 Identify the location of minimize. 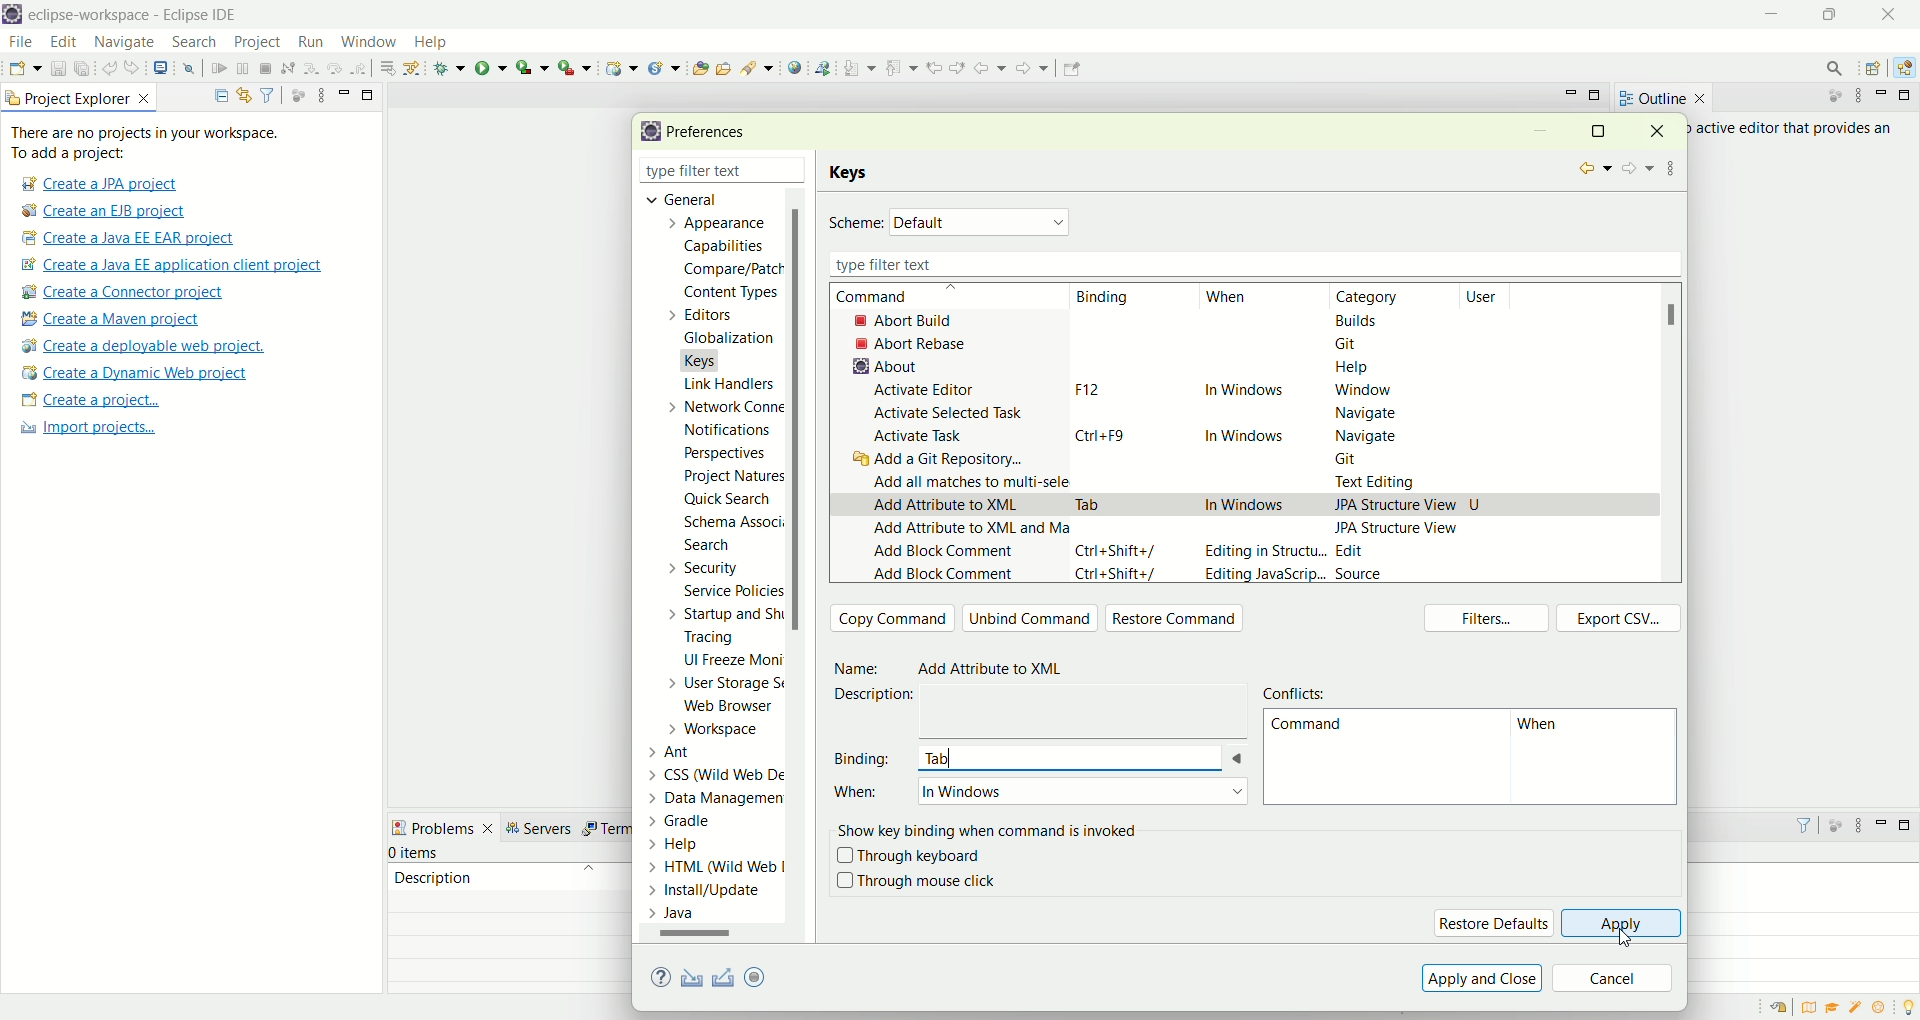
(1774, 15).